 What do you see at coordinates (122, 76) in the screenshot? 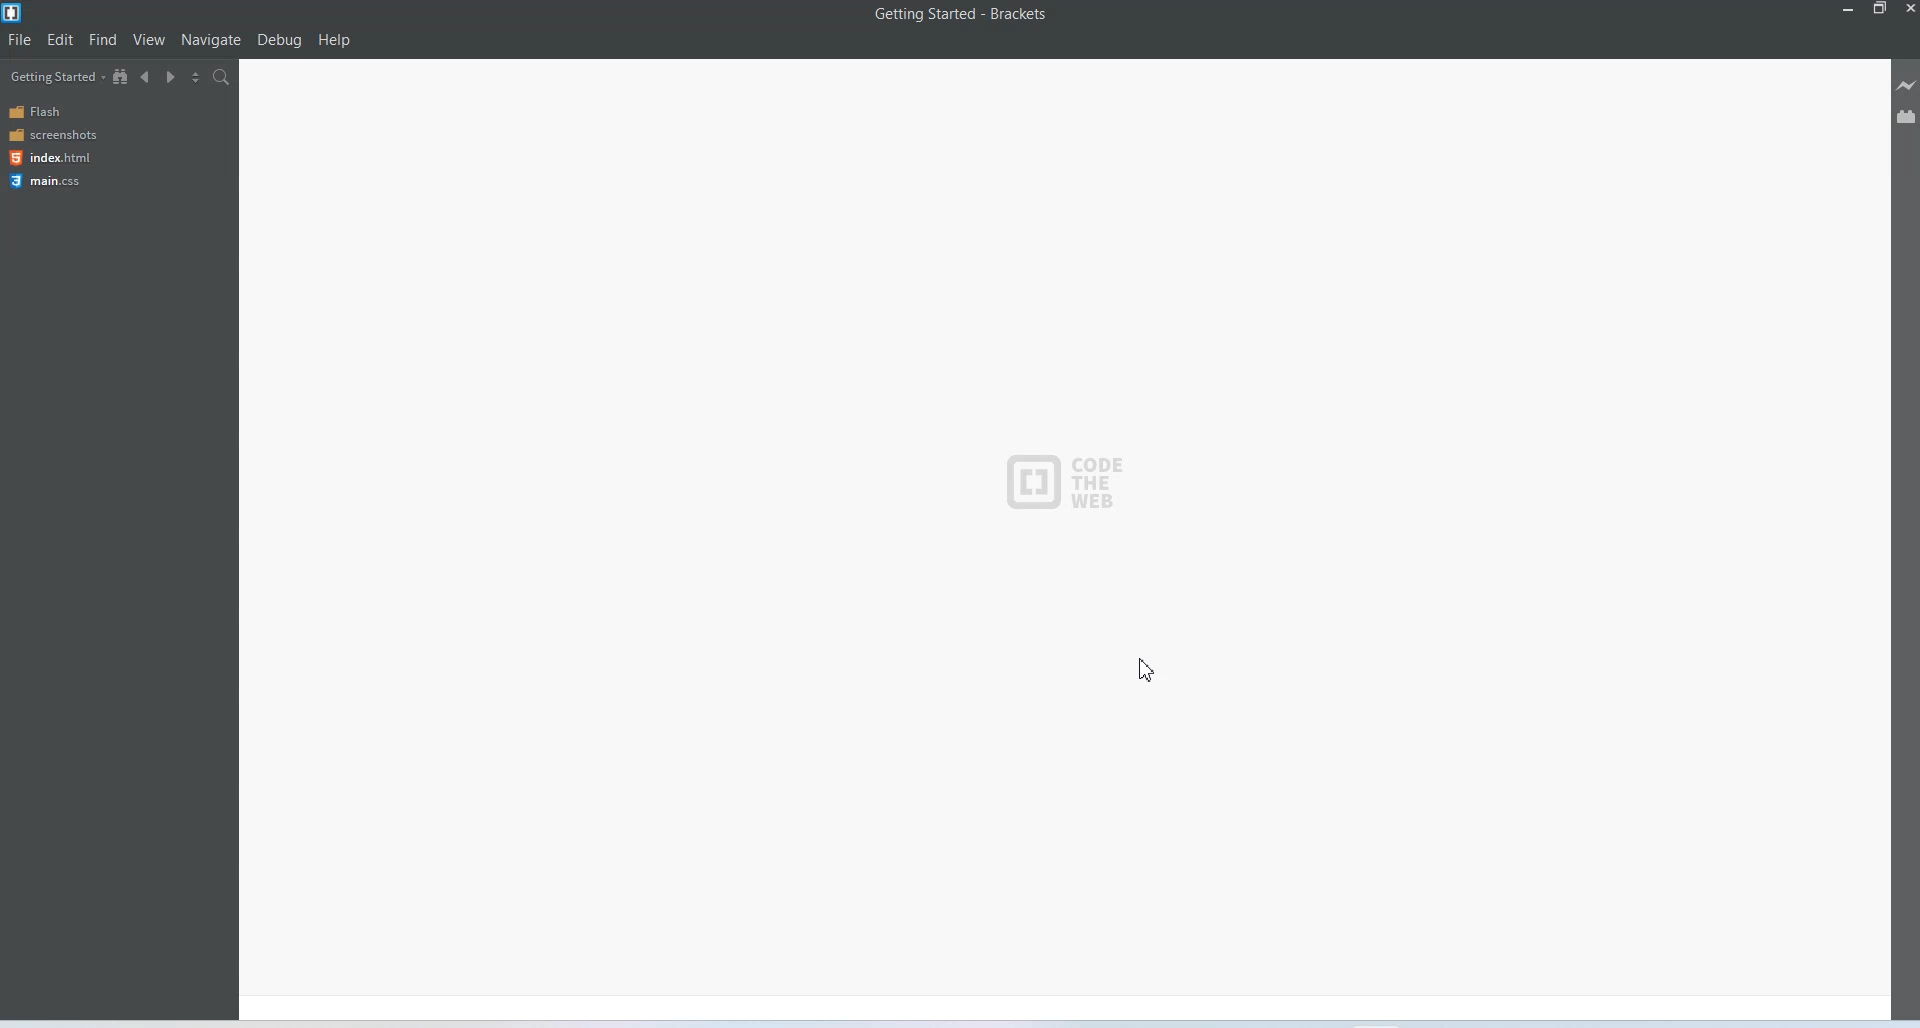
I see `Show in file tree` at bounding box center [122, 76].